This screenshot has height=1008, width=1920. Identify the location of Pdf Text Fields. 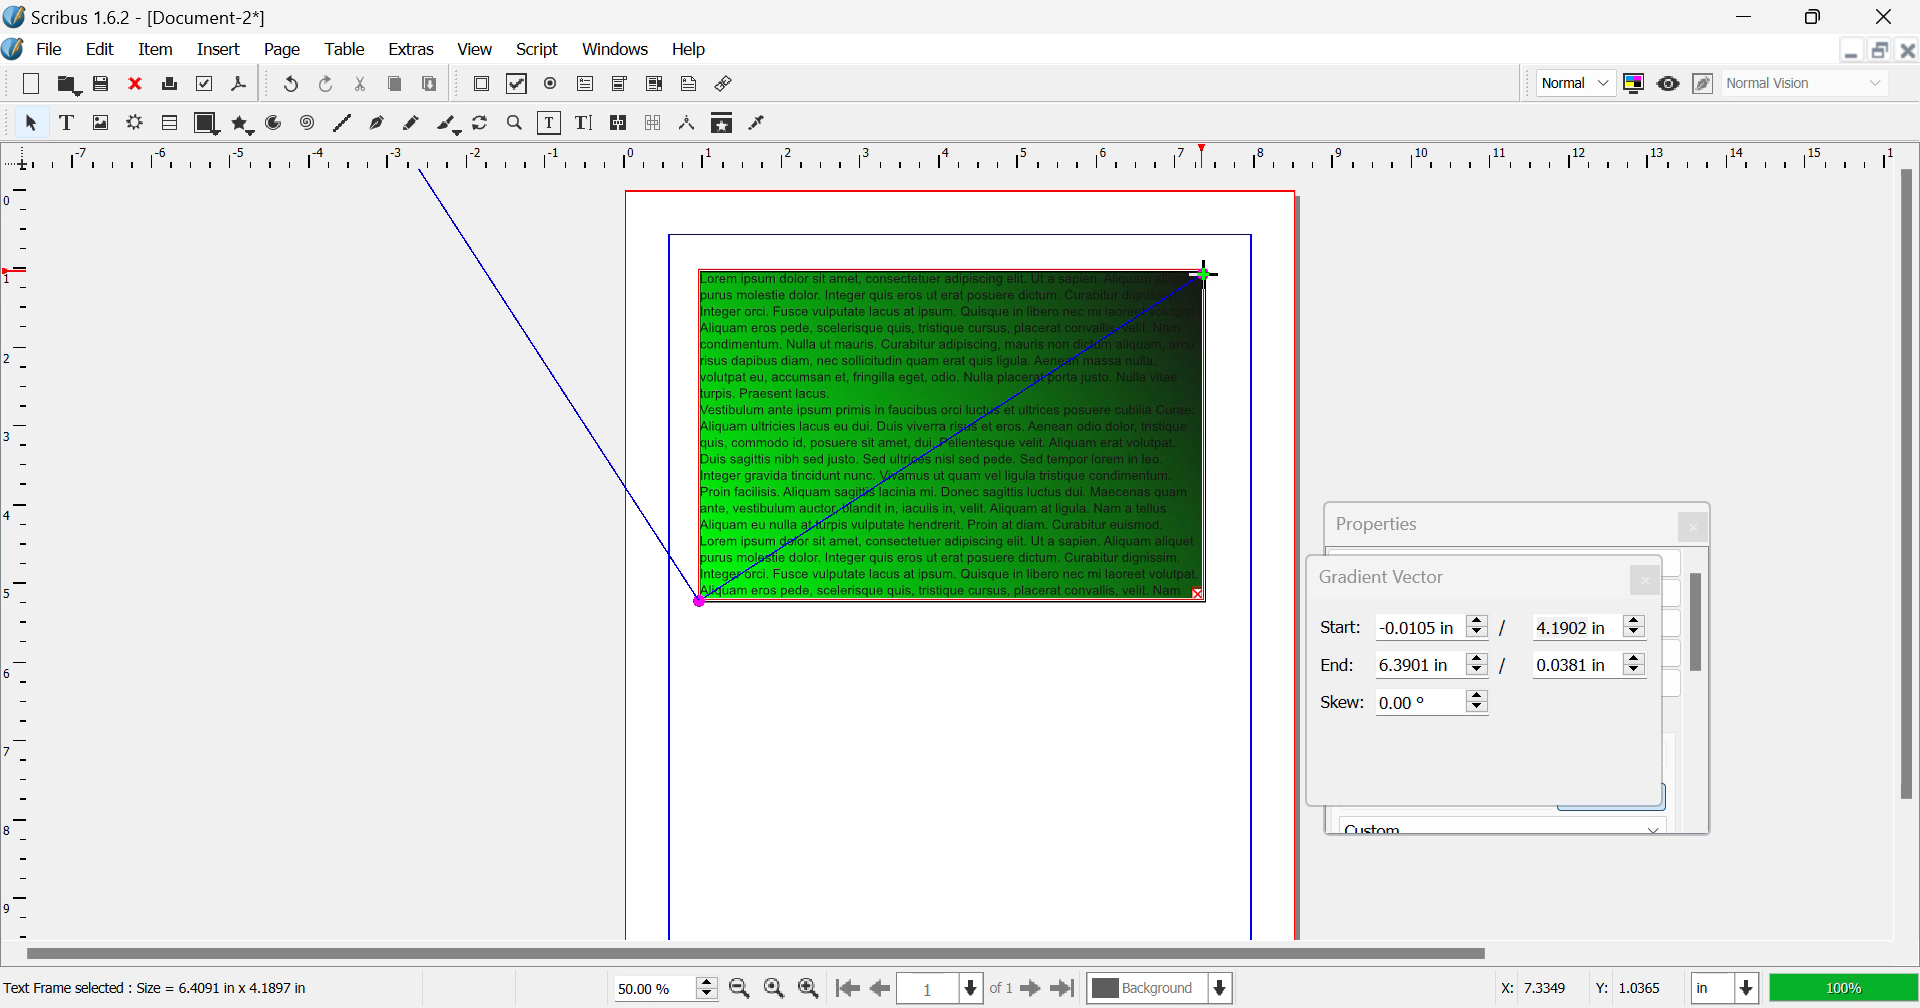
(586, 85).